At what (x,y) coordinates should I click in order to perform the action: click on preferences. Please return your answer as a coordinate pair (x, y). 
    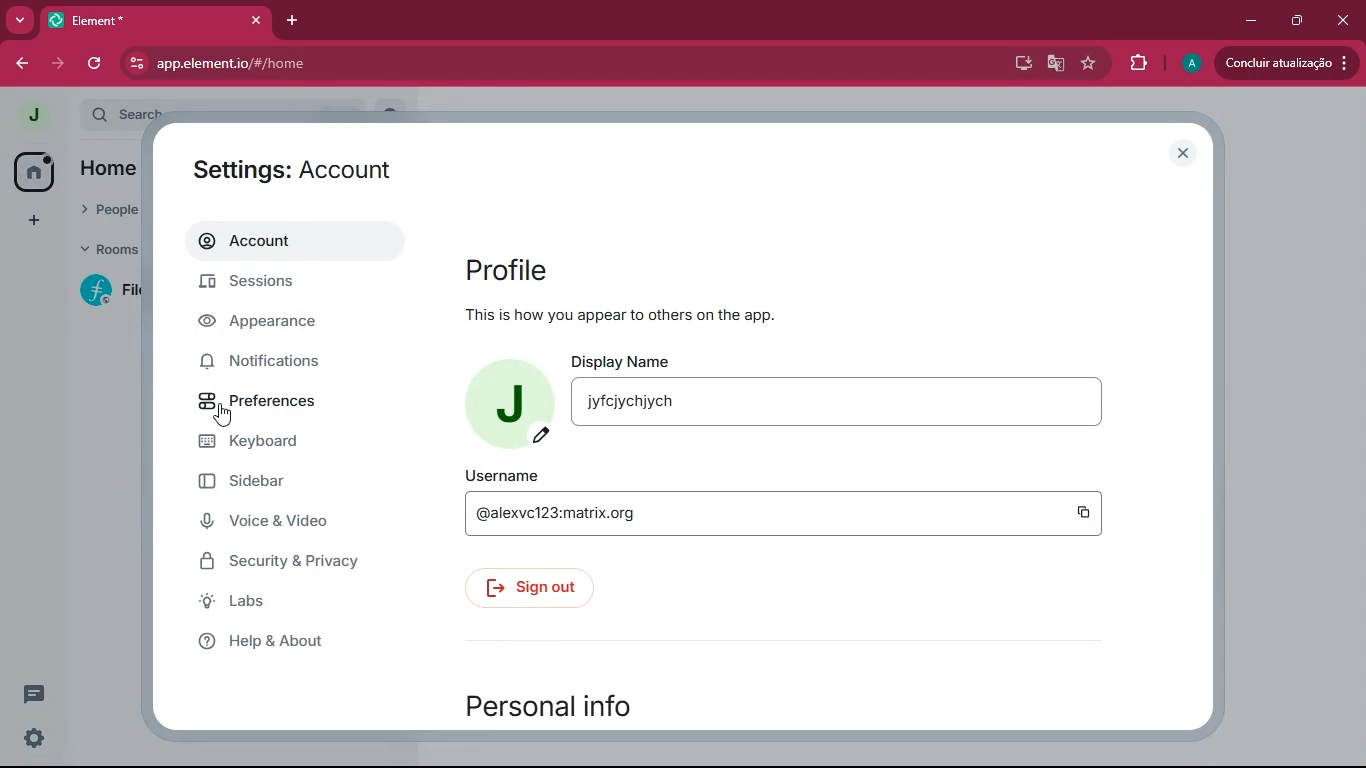
    Looking at the image, I should click on (276, 403).